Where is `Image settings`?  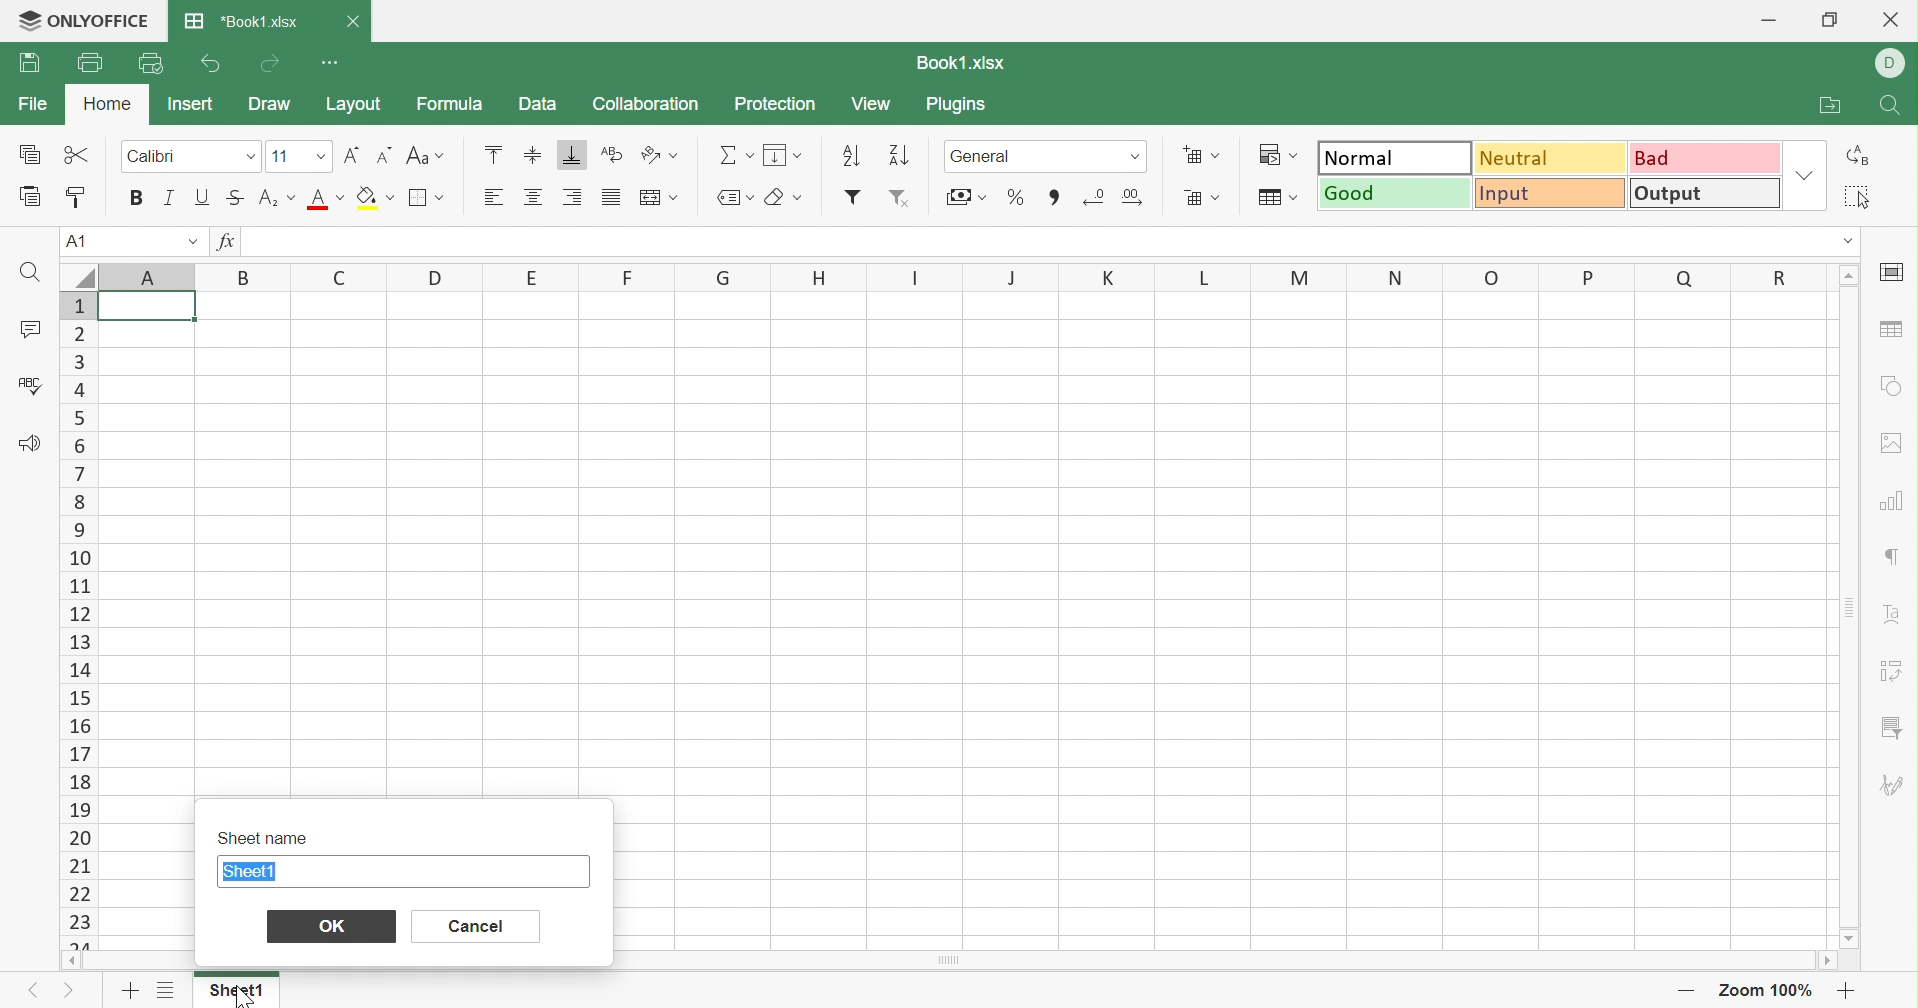 Image settings is located at coordinates (1892, 446).